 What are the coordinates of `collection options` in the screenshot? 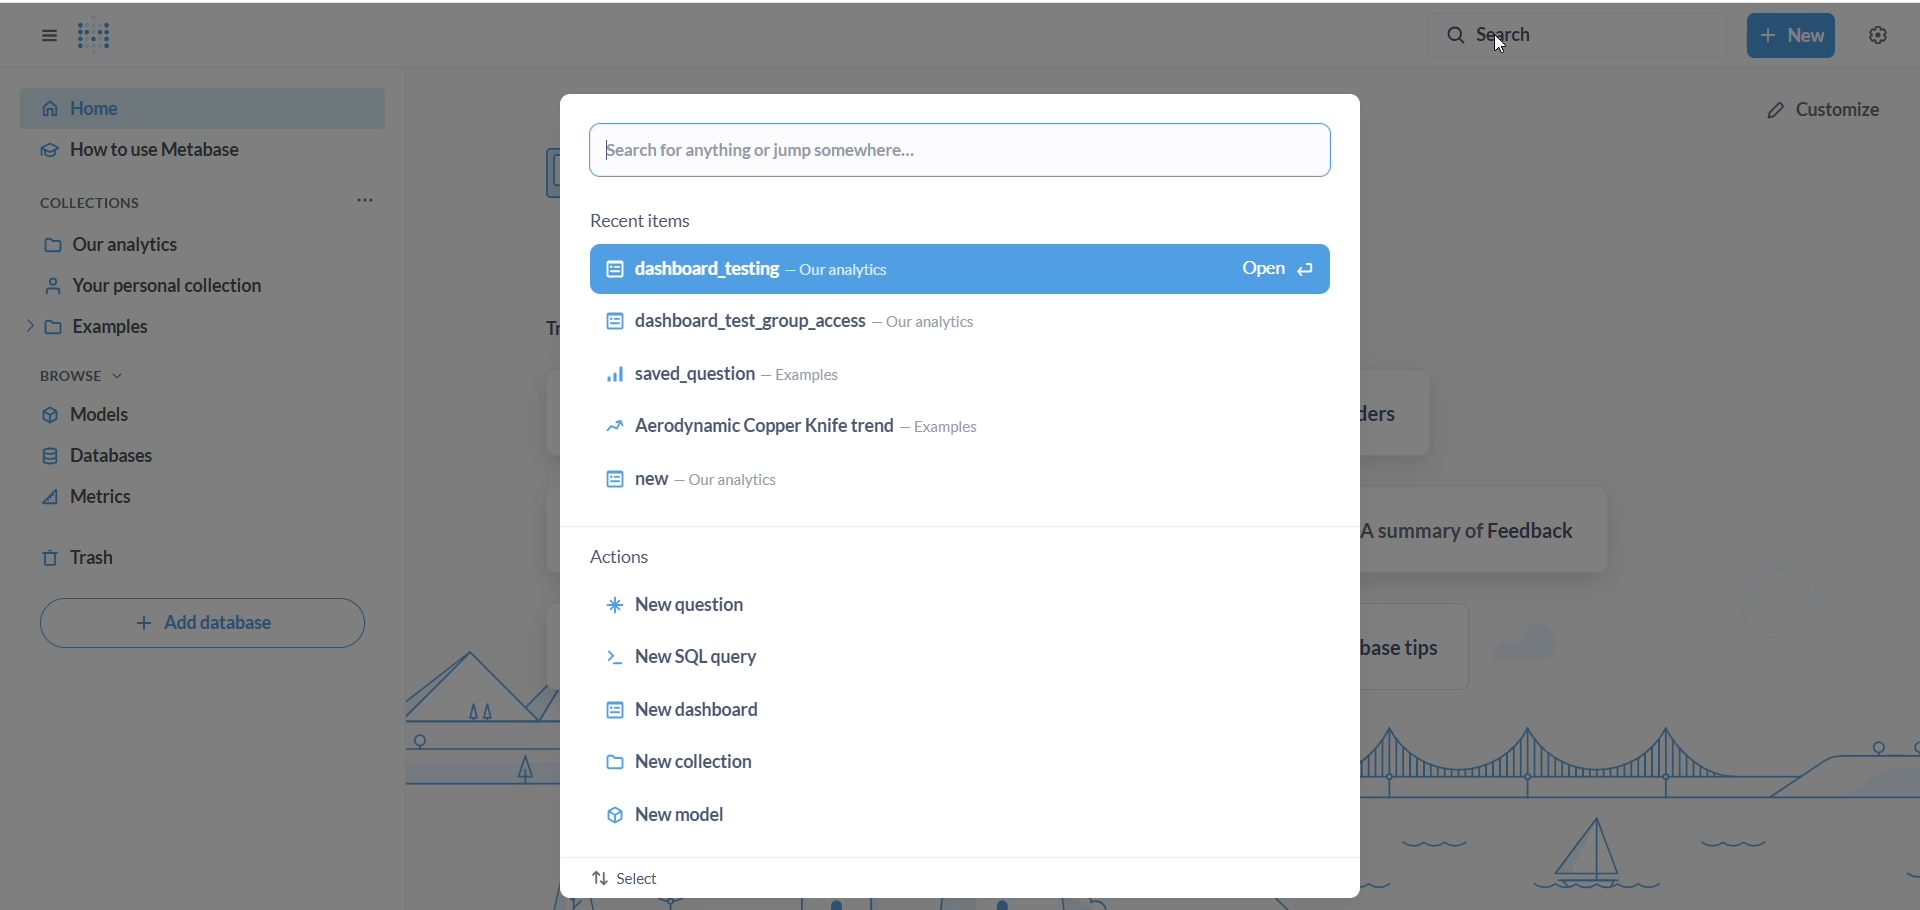 It's located at (369, 200).